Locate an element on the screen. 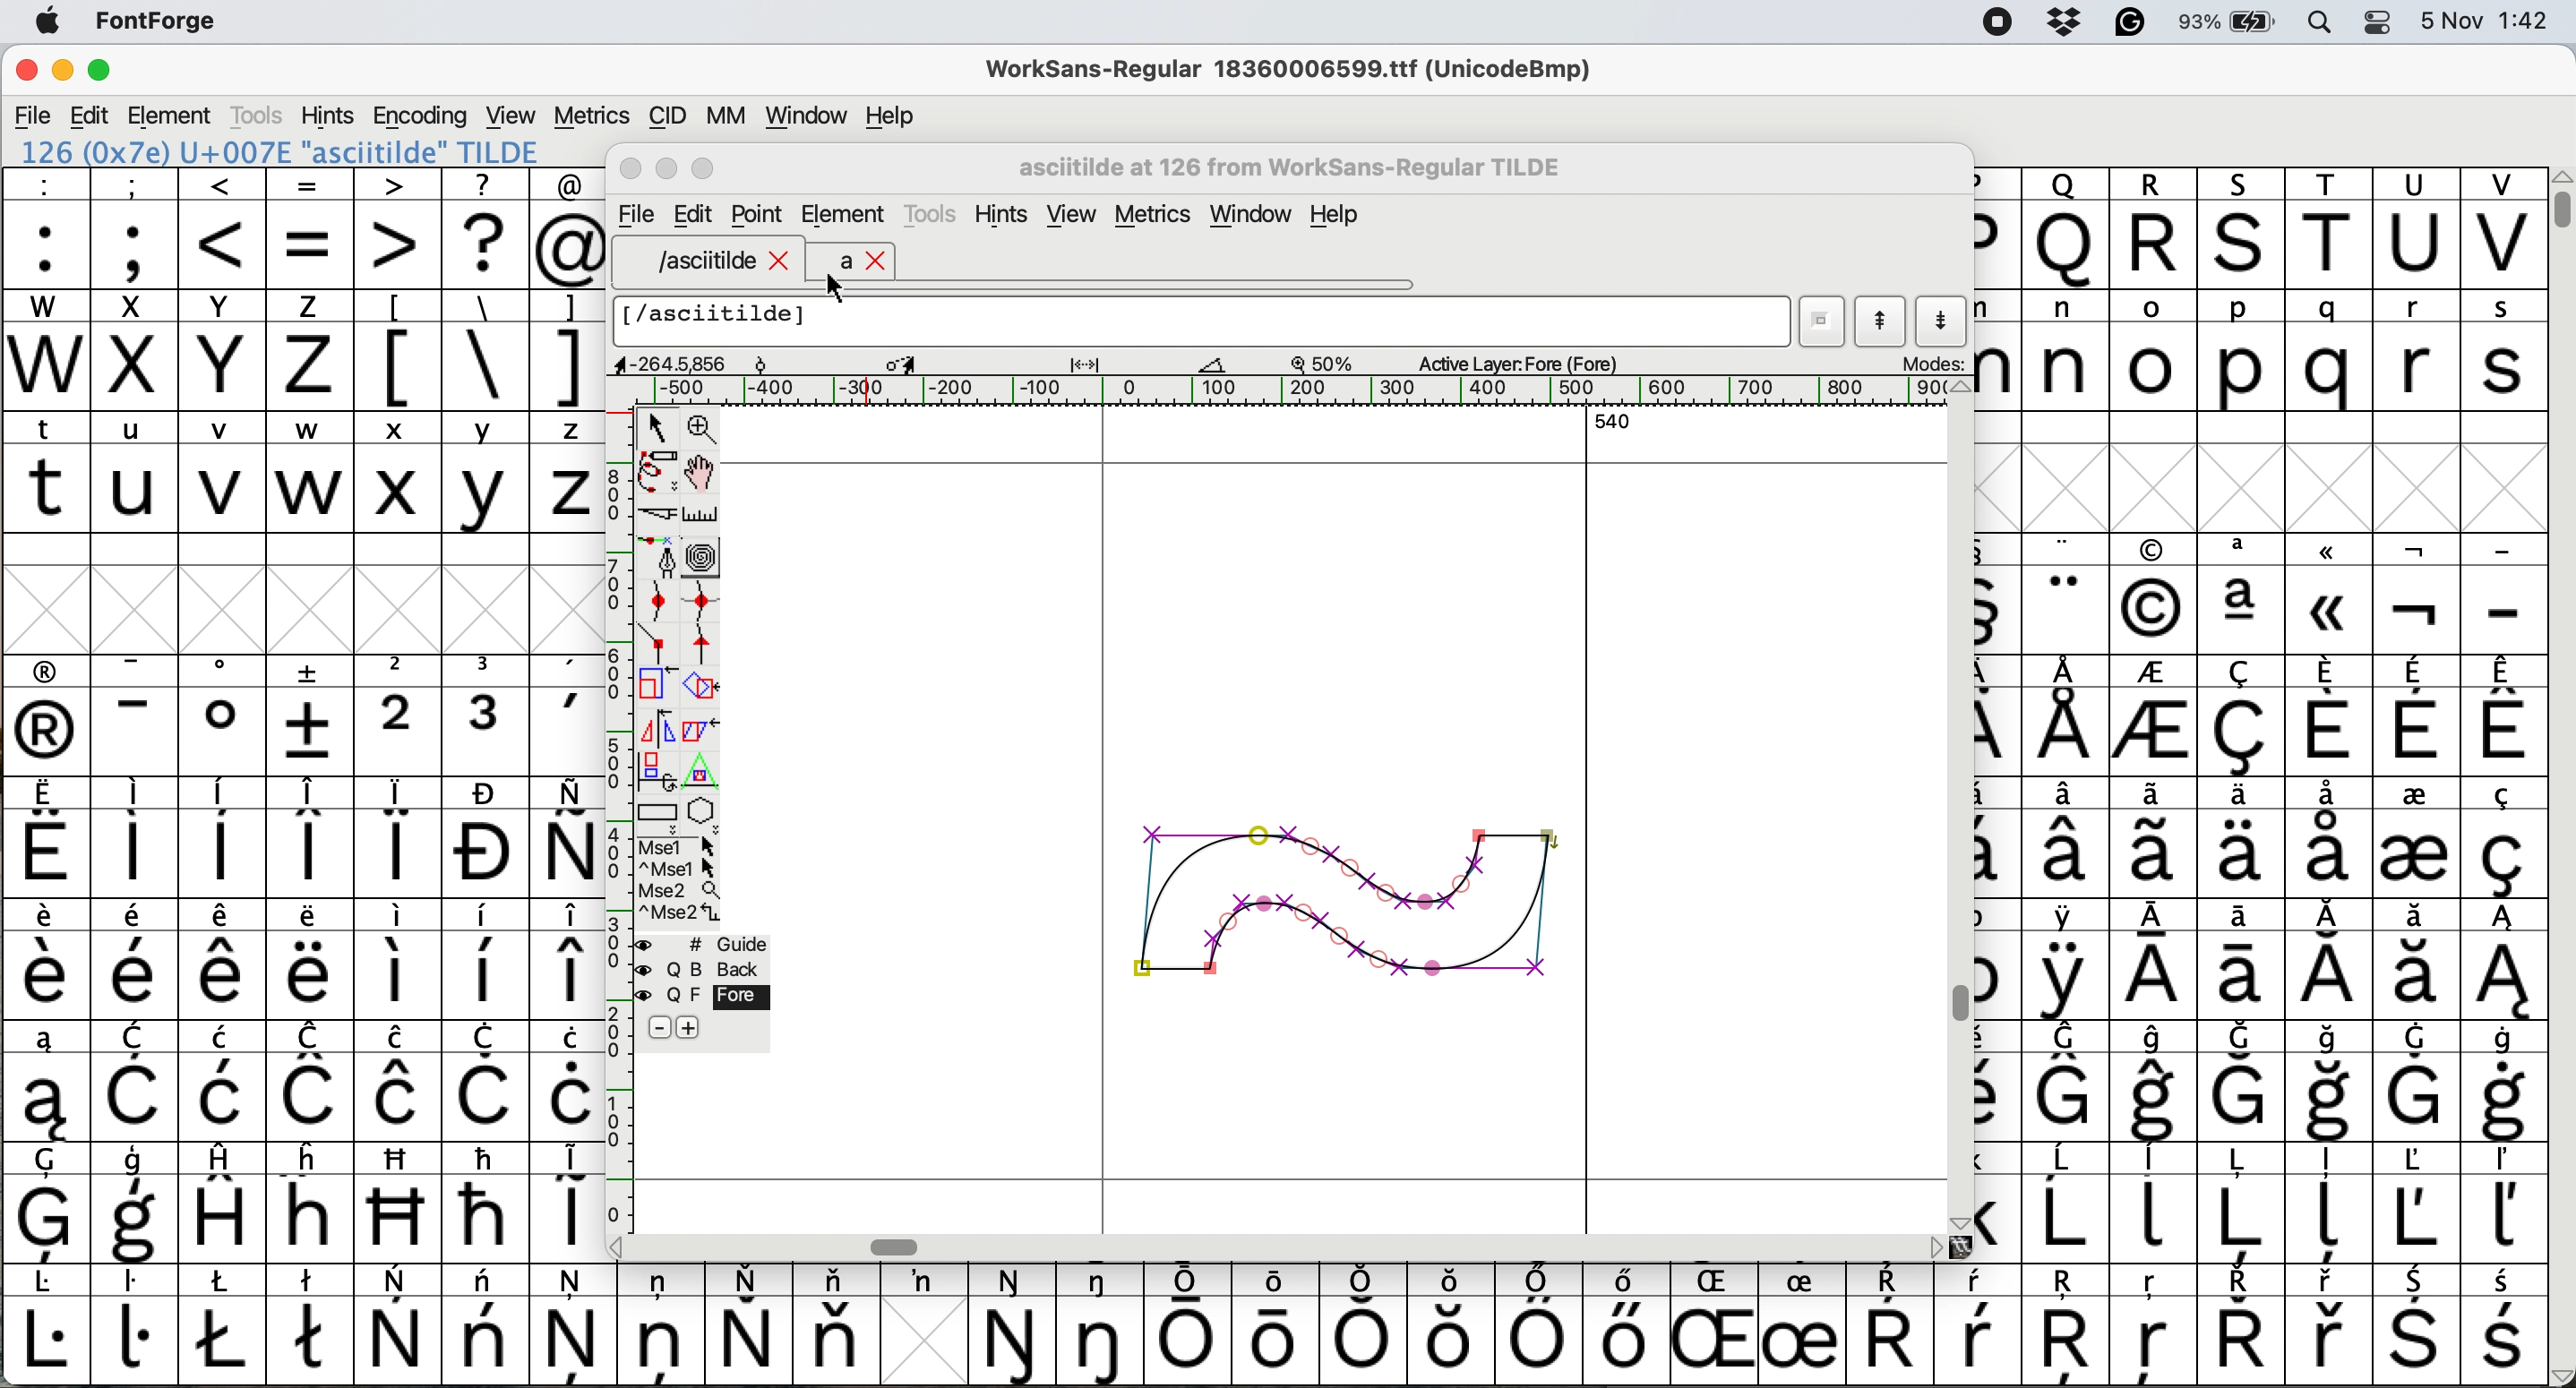 The width and height of the screenshot is (2576, 1388). glyph name is located at coordinates (1197, 321).